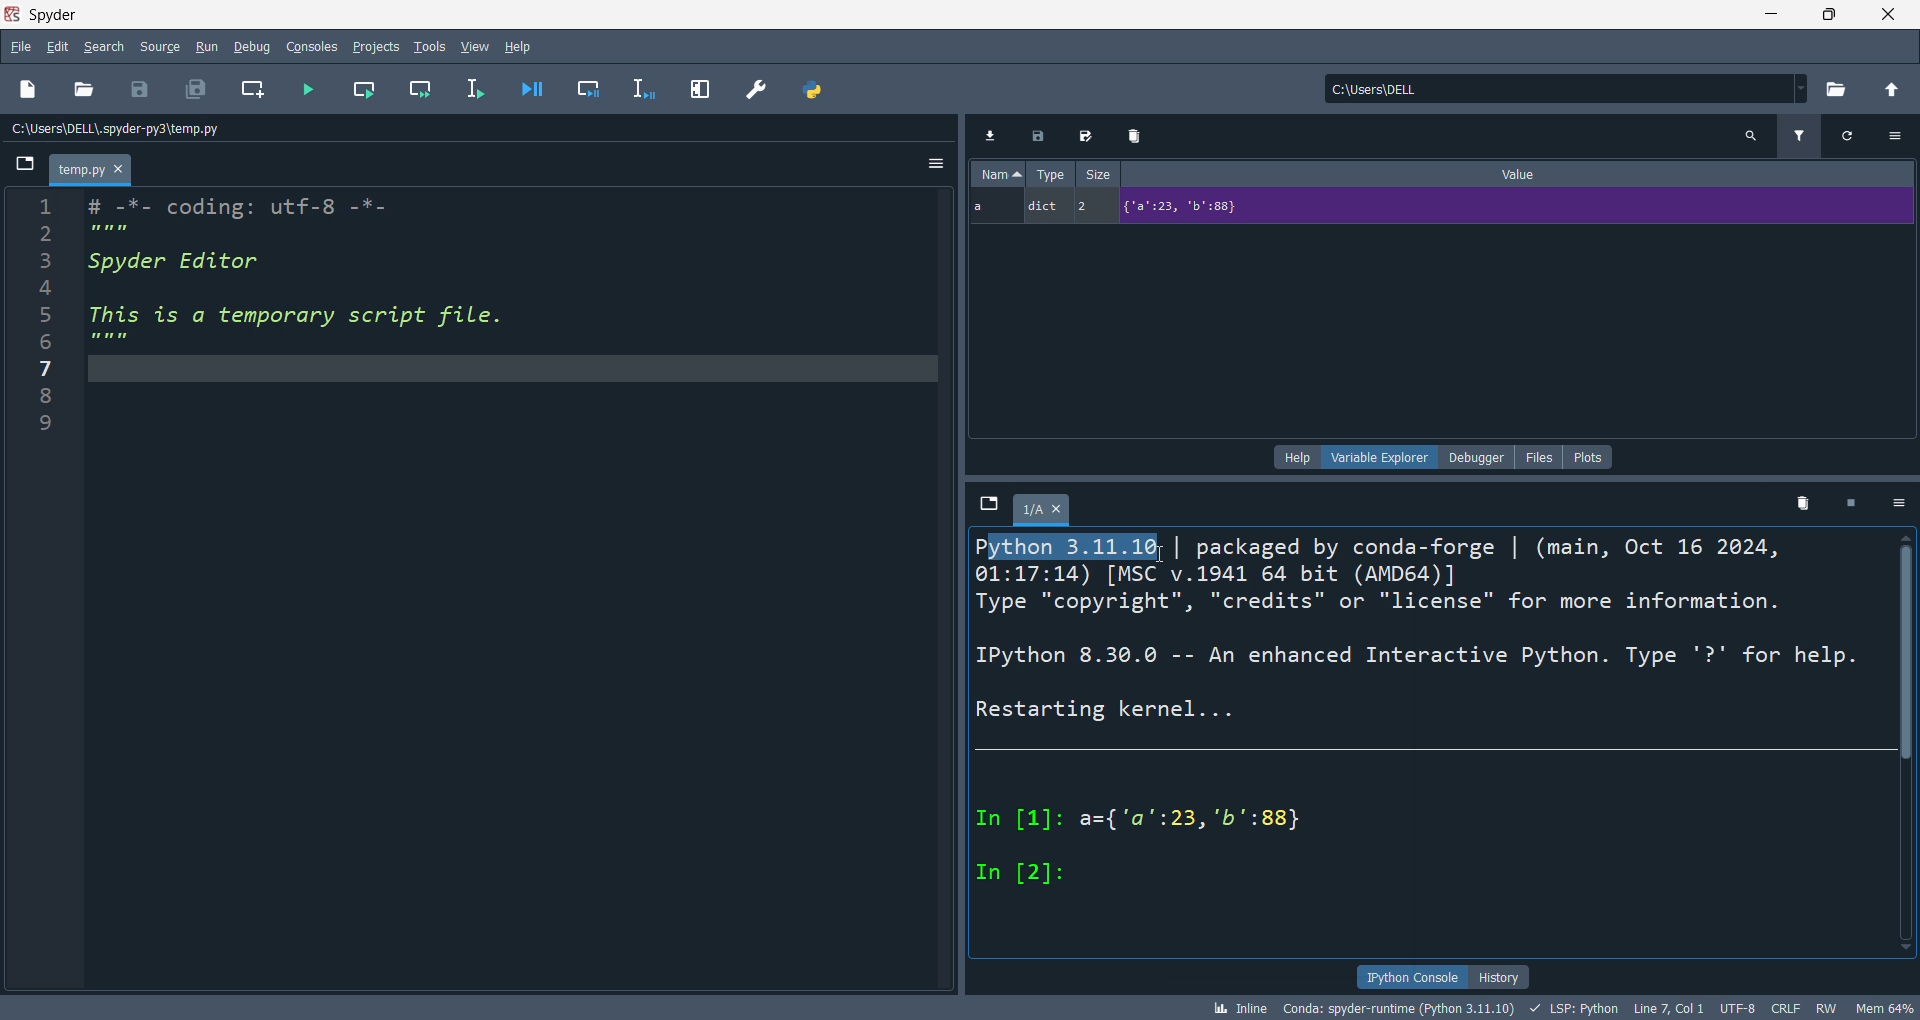 This screenshot has width=1920, height=1020. What do you see at coordinates (1090, 133) in the screenshot?
I see `savedata as` at bounding box center [1090, 133].